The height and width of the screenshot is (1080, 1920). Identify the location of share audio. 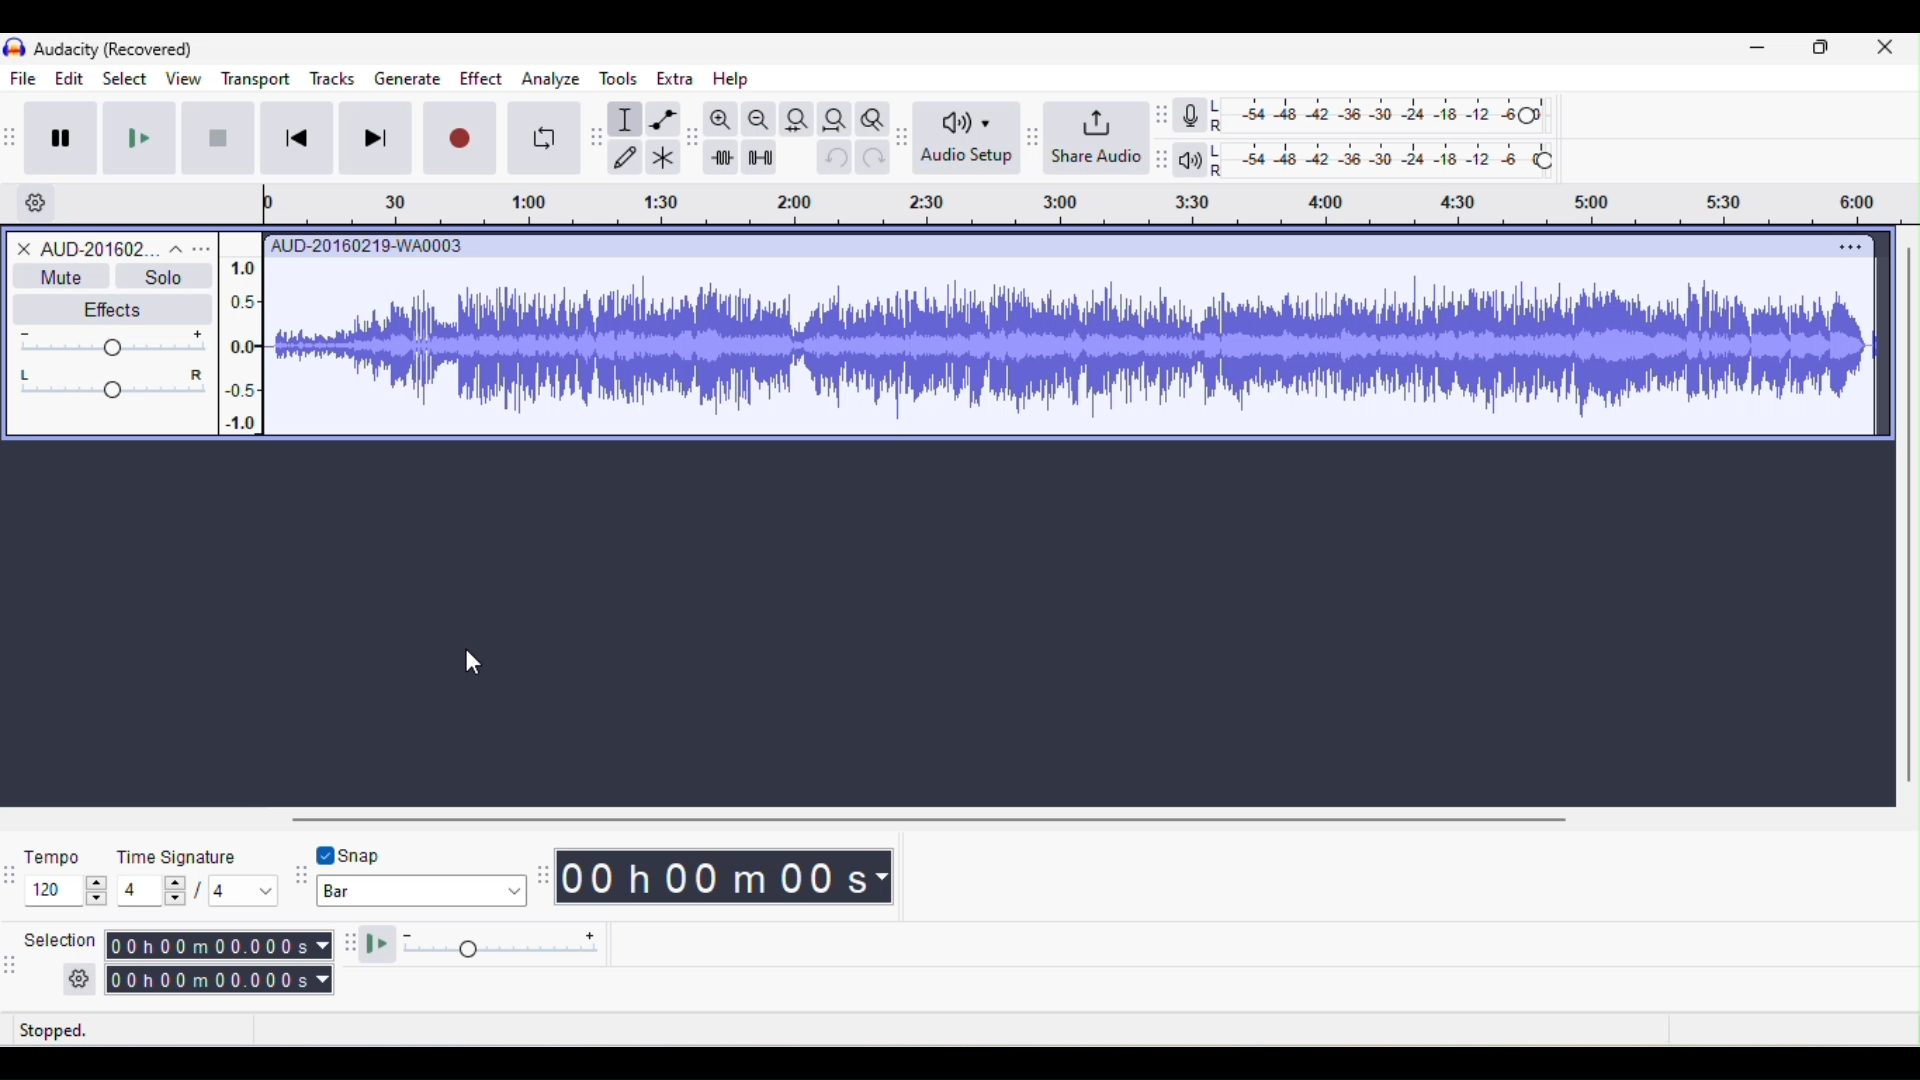
(1097, 135).